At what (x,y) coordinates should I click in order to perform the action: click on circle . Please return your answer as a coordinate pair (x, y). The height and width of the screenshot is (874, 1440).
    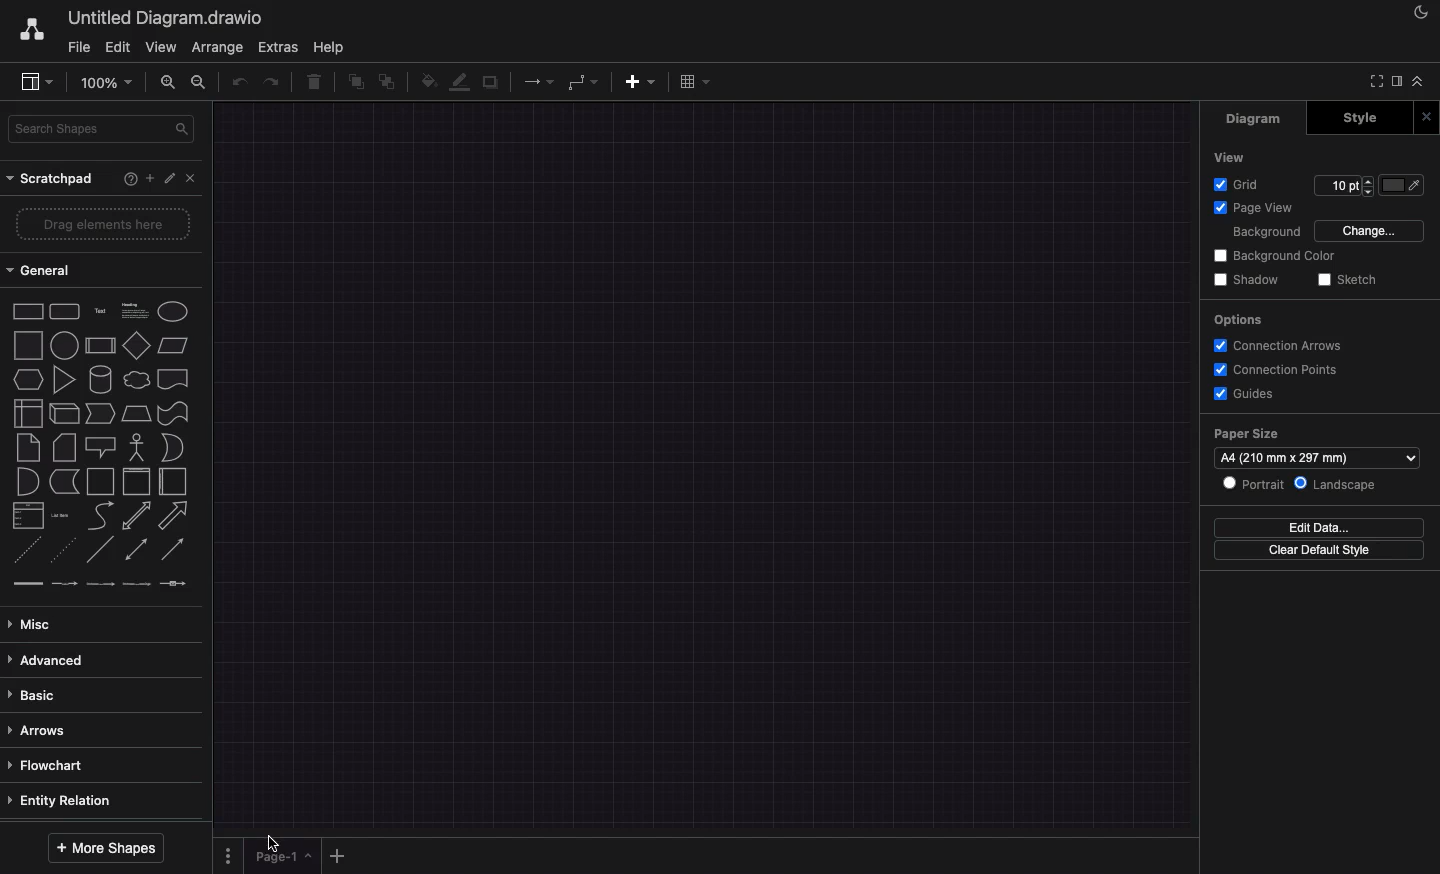
    Looking at the image, I should click on (66, 346).